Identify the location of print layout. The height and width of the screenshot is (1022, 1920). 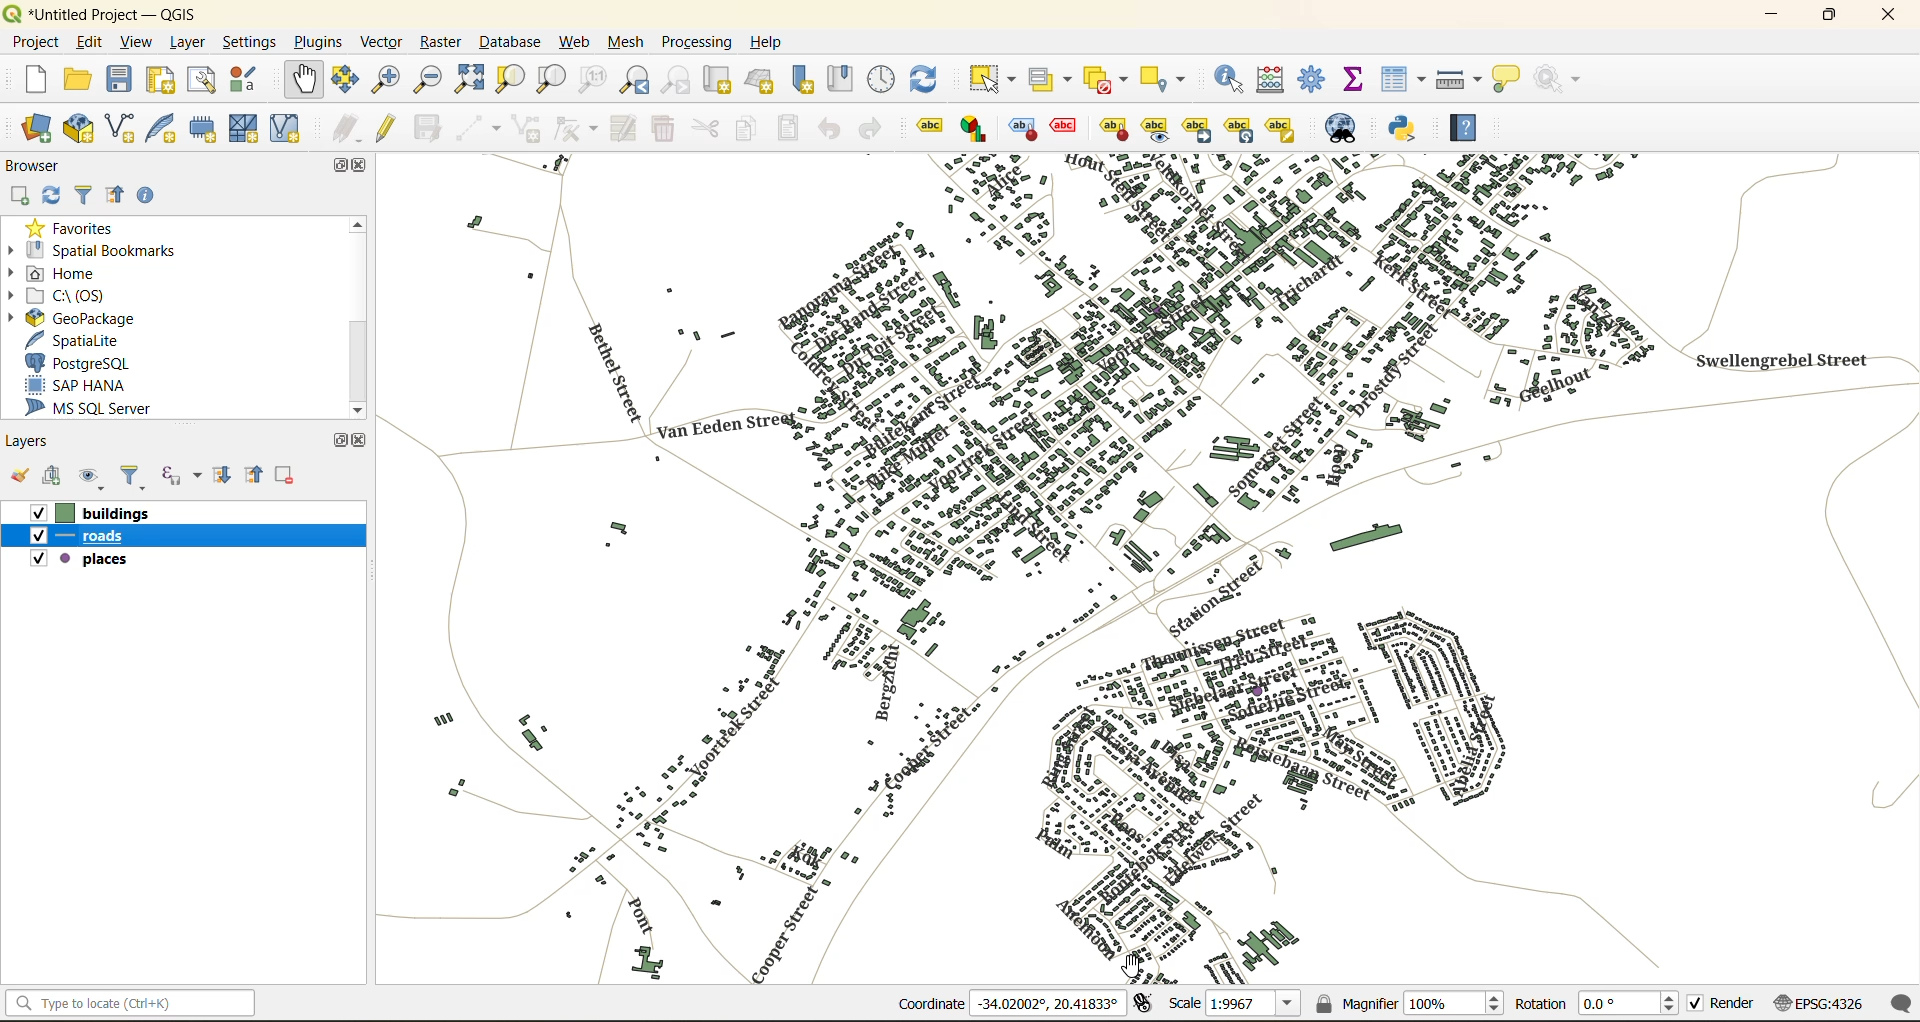
(162, 82).